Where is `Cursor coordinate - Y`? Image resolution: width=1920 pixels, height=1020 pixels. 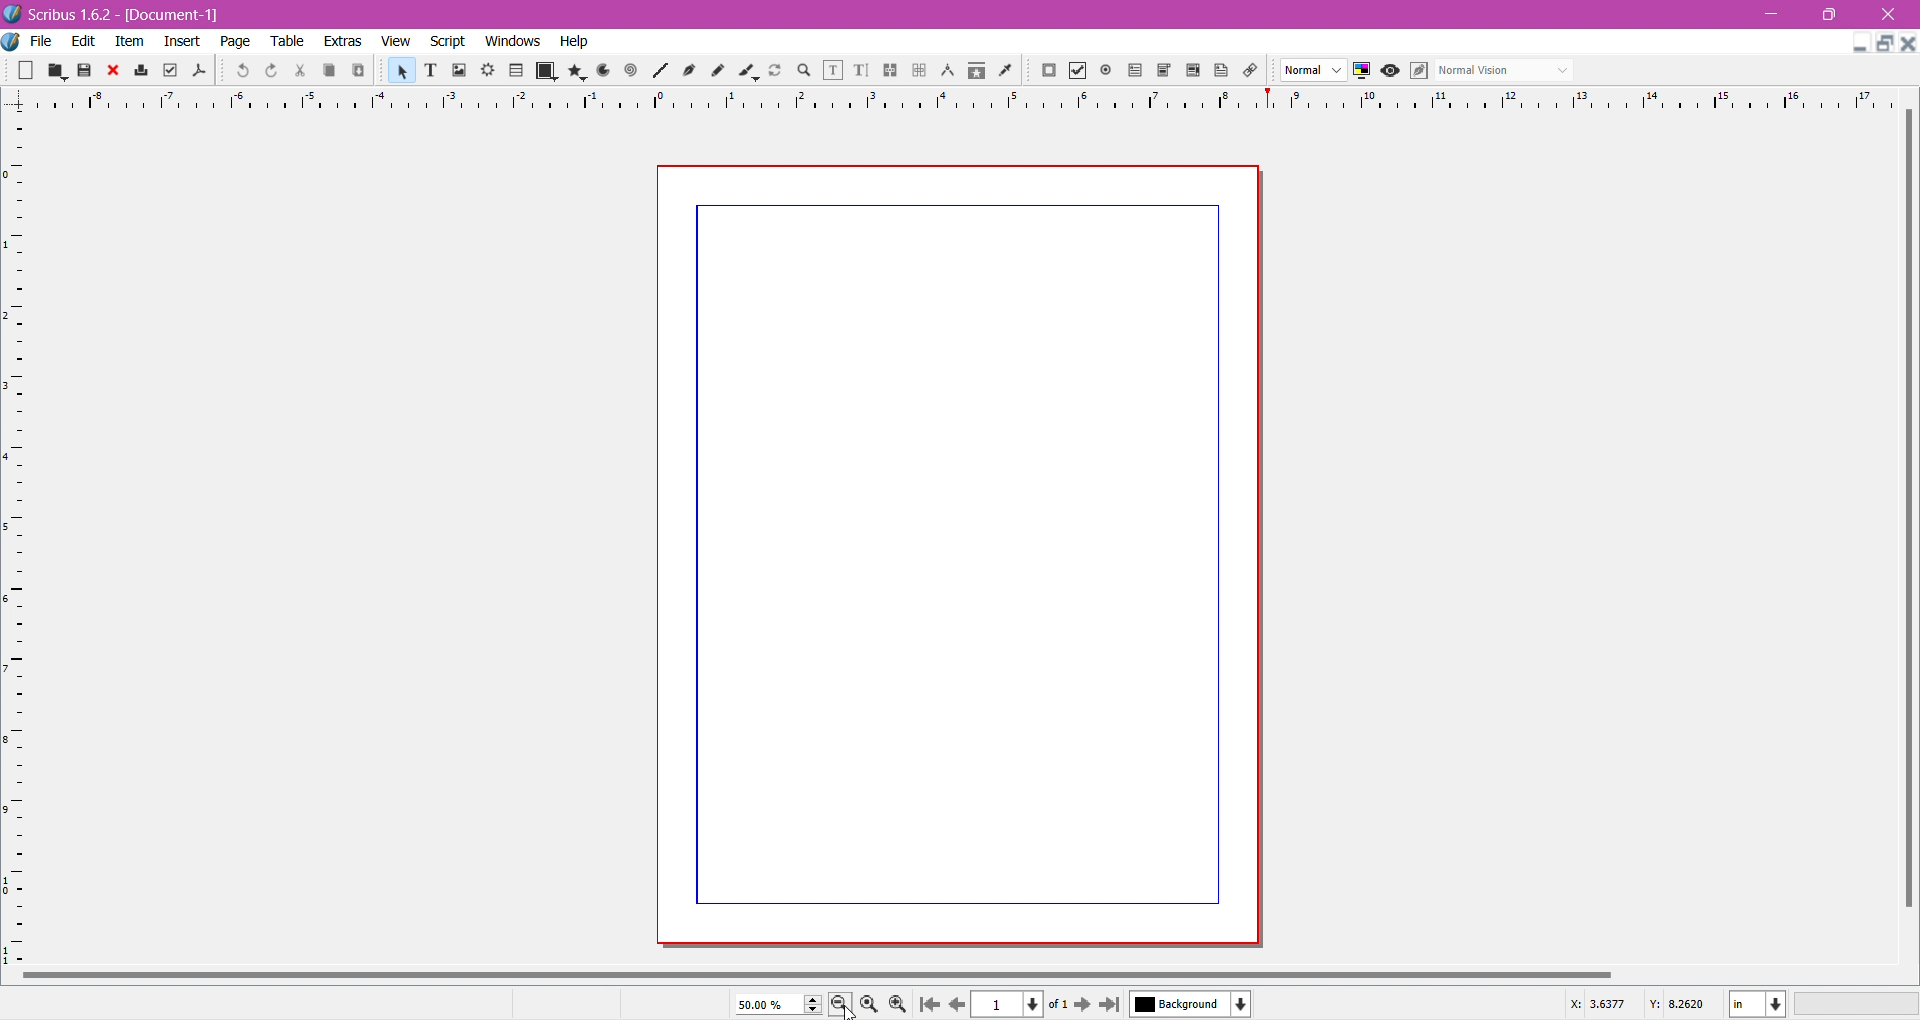 Cursor coordinate - Y is located at coordinates (1681, 1006).